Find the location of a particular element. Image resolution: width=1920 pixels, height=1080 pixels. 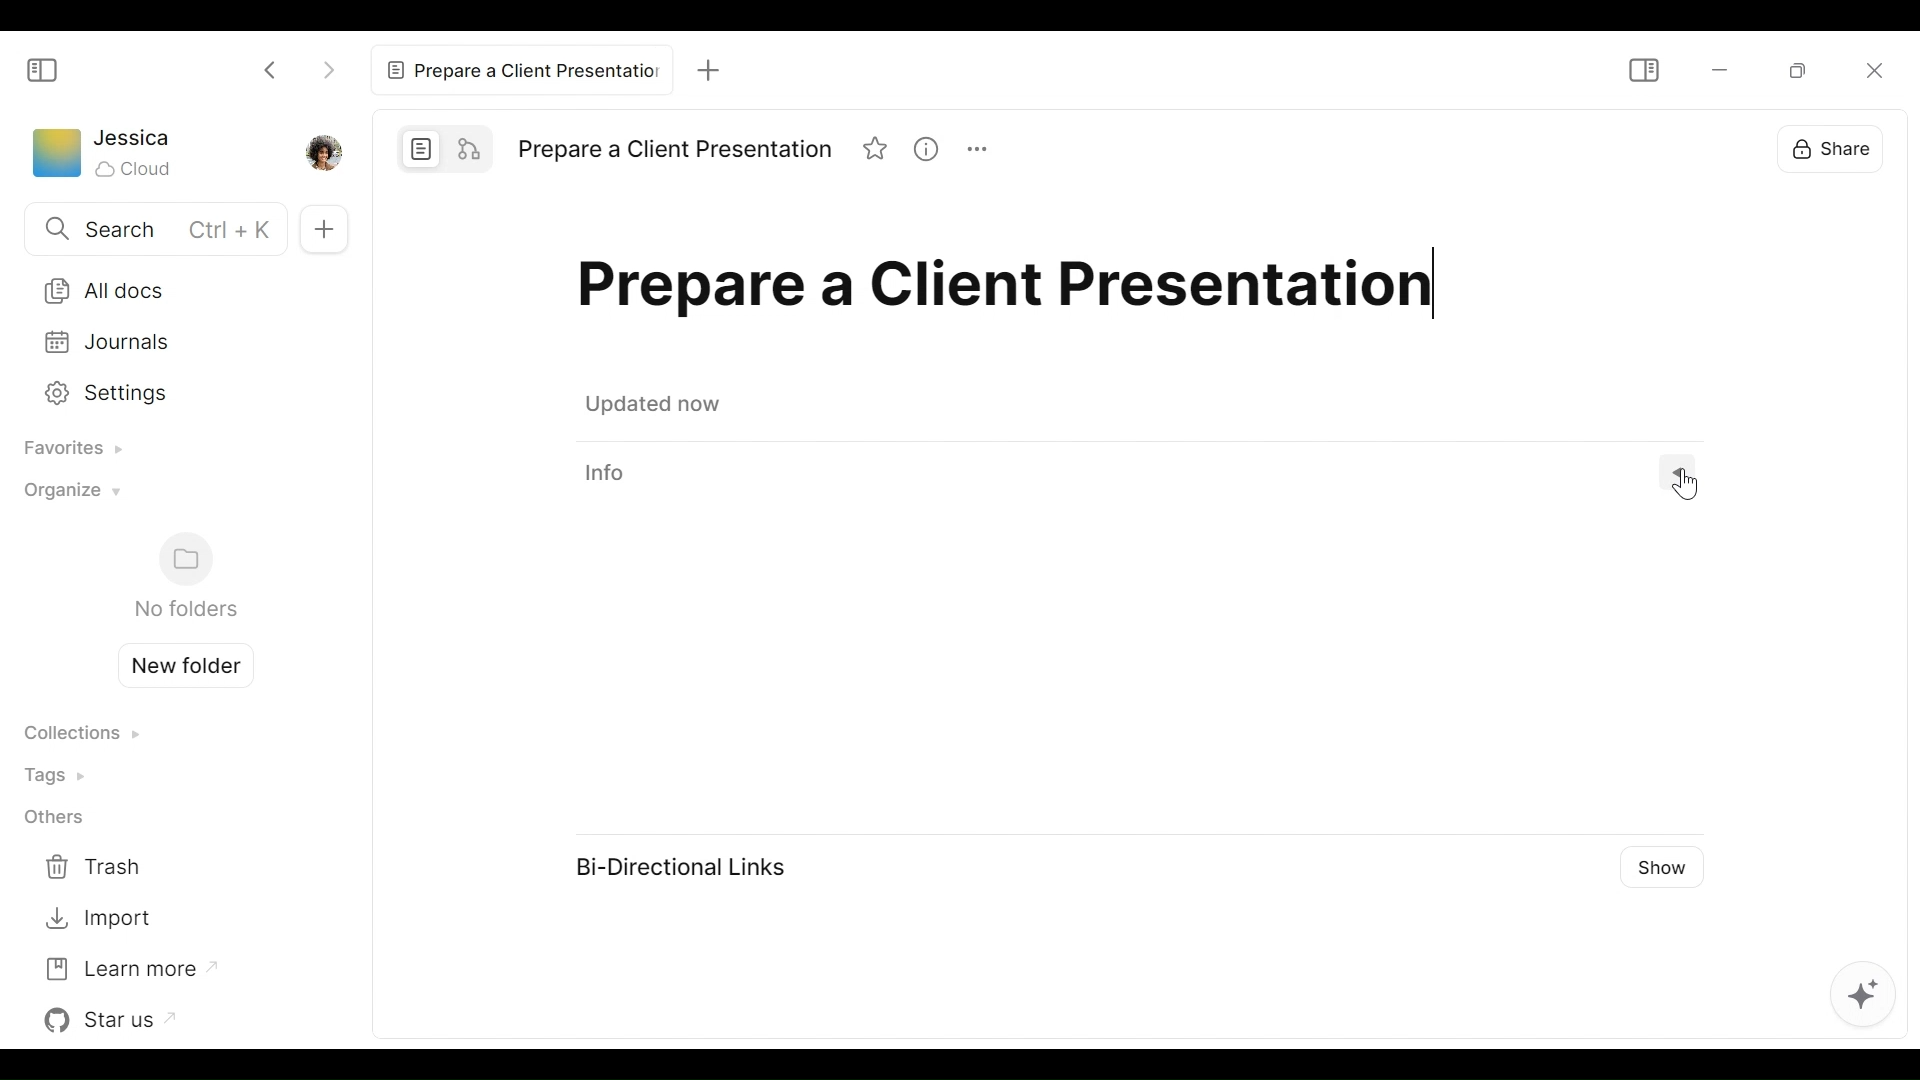

Settings is located at coordinates (163, 398).